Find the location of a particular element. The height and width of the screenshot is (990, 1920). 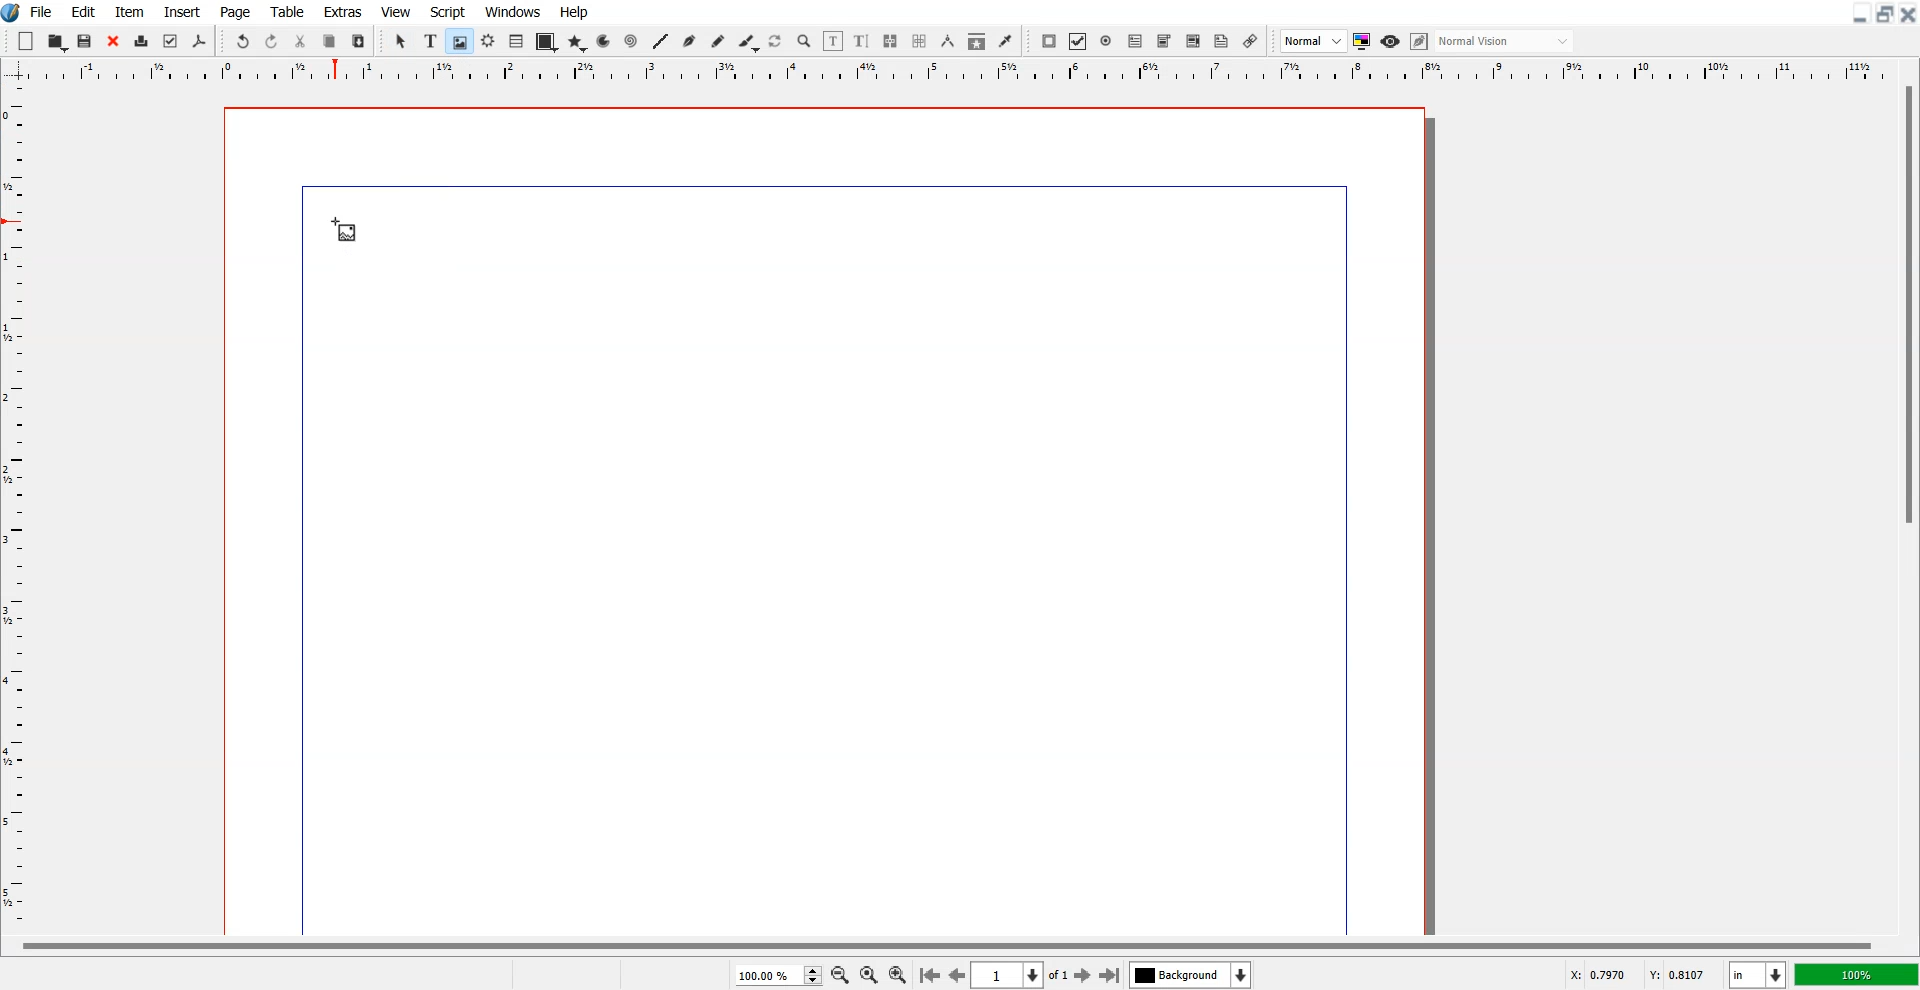

PDF Check Box is located at coordinates (1078, 41).